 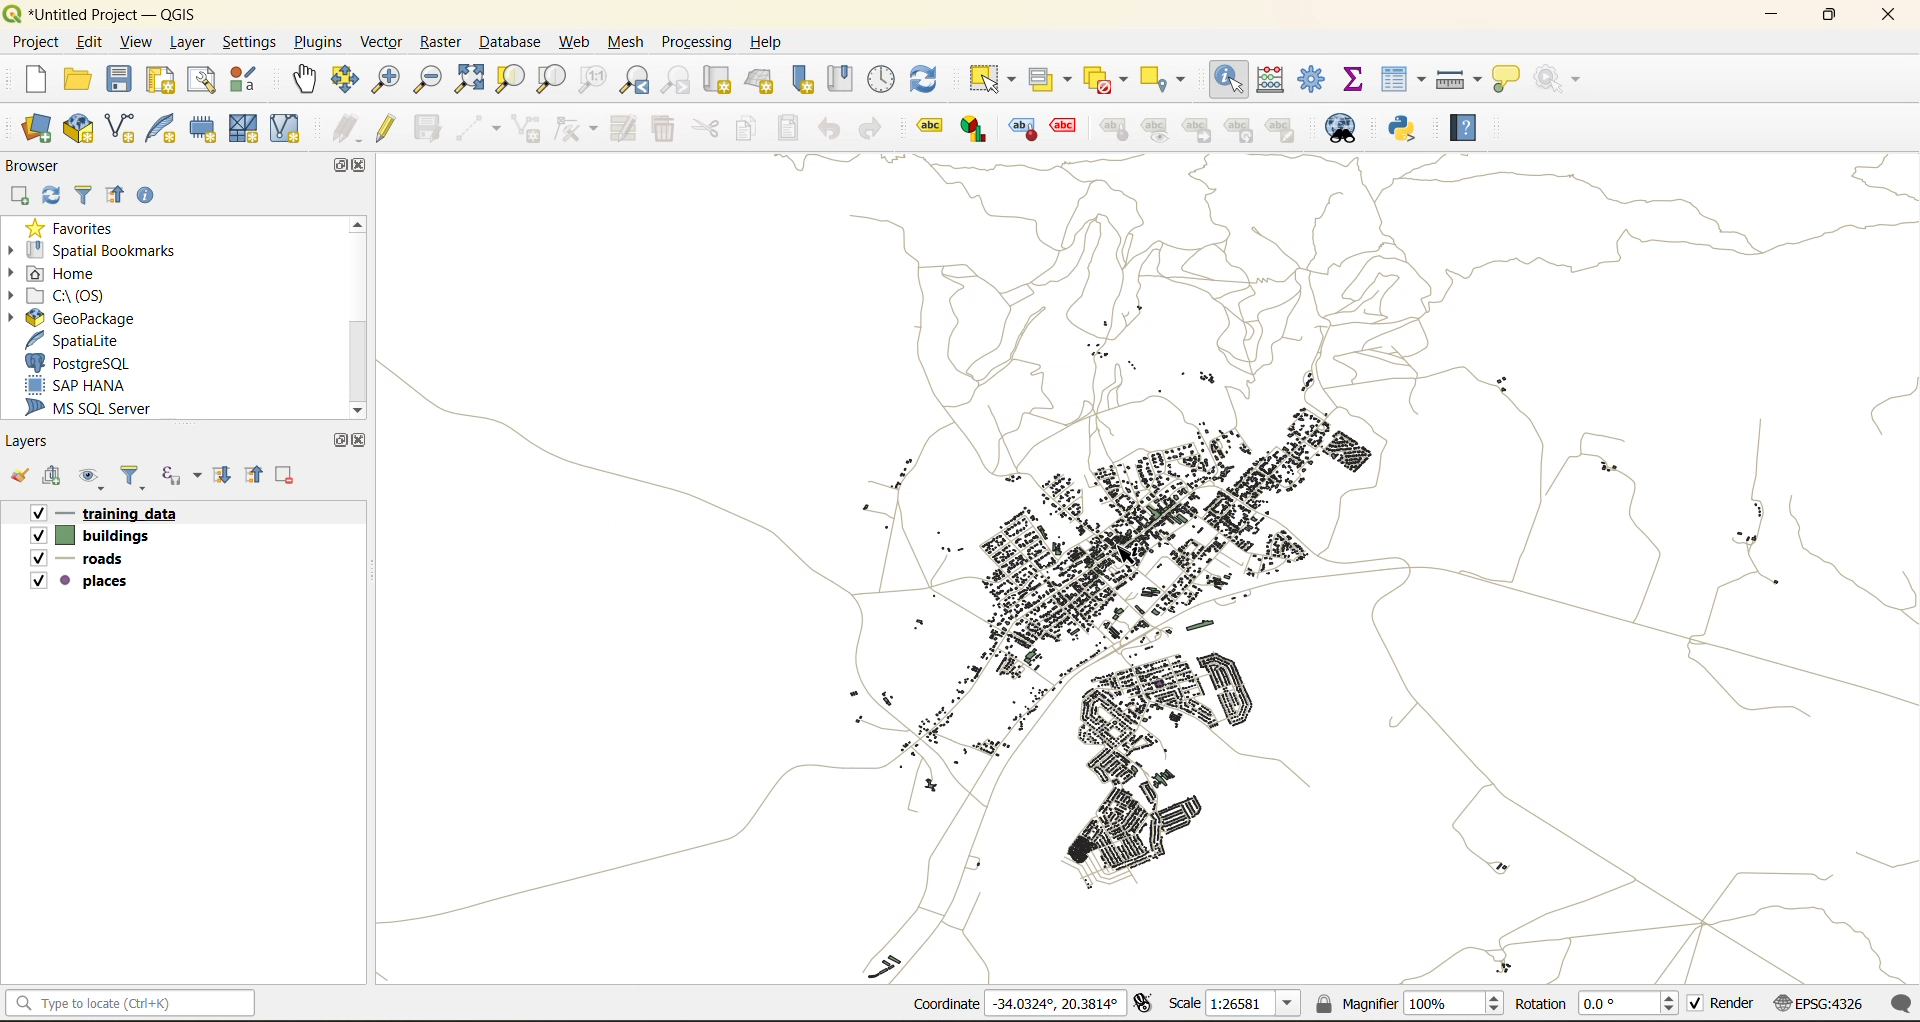 I want to click on print layout, so click(x=162, y=82).